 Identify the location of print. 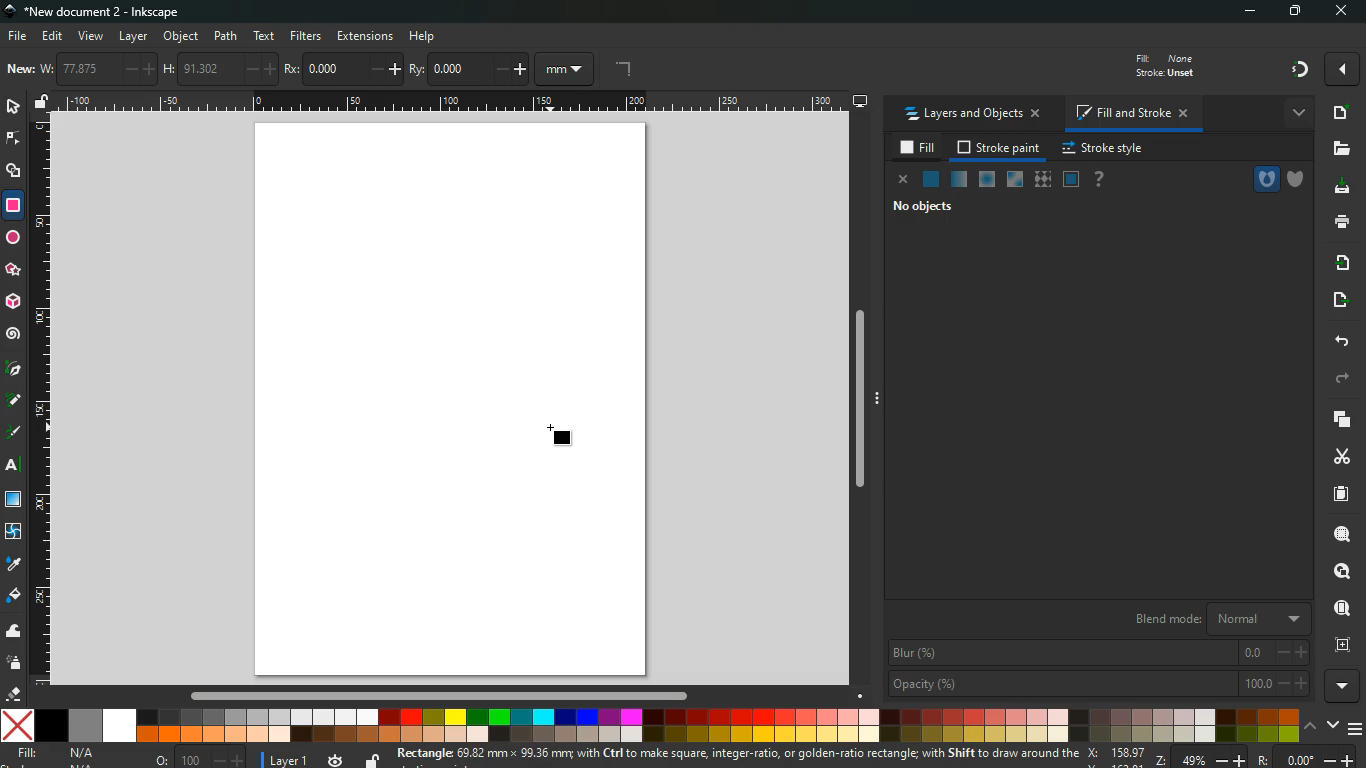
(1337, 223).